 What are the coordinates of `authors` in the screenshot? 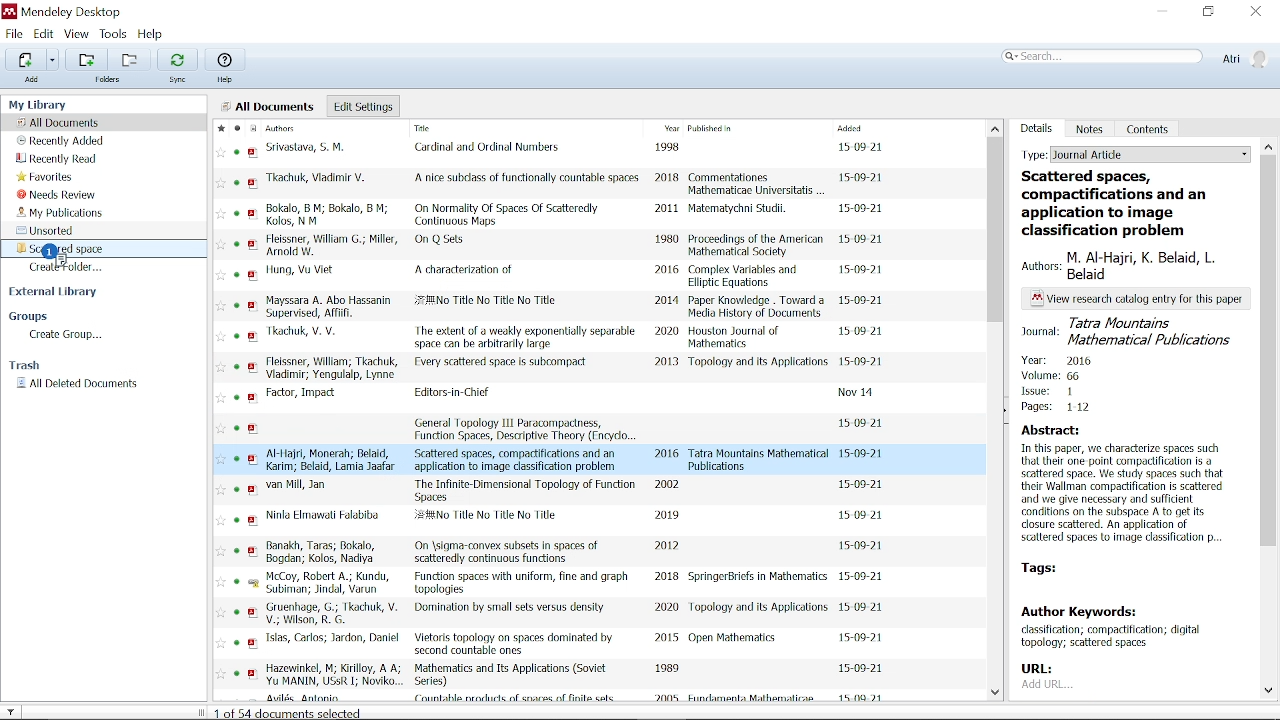 It's located at (324, 552).